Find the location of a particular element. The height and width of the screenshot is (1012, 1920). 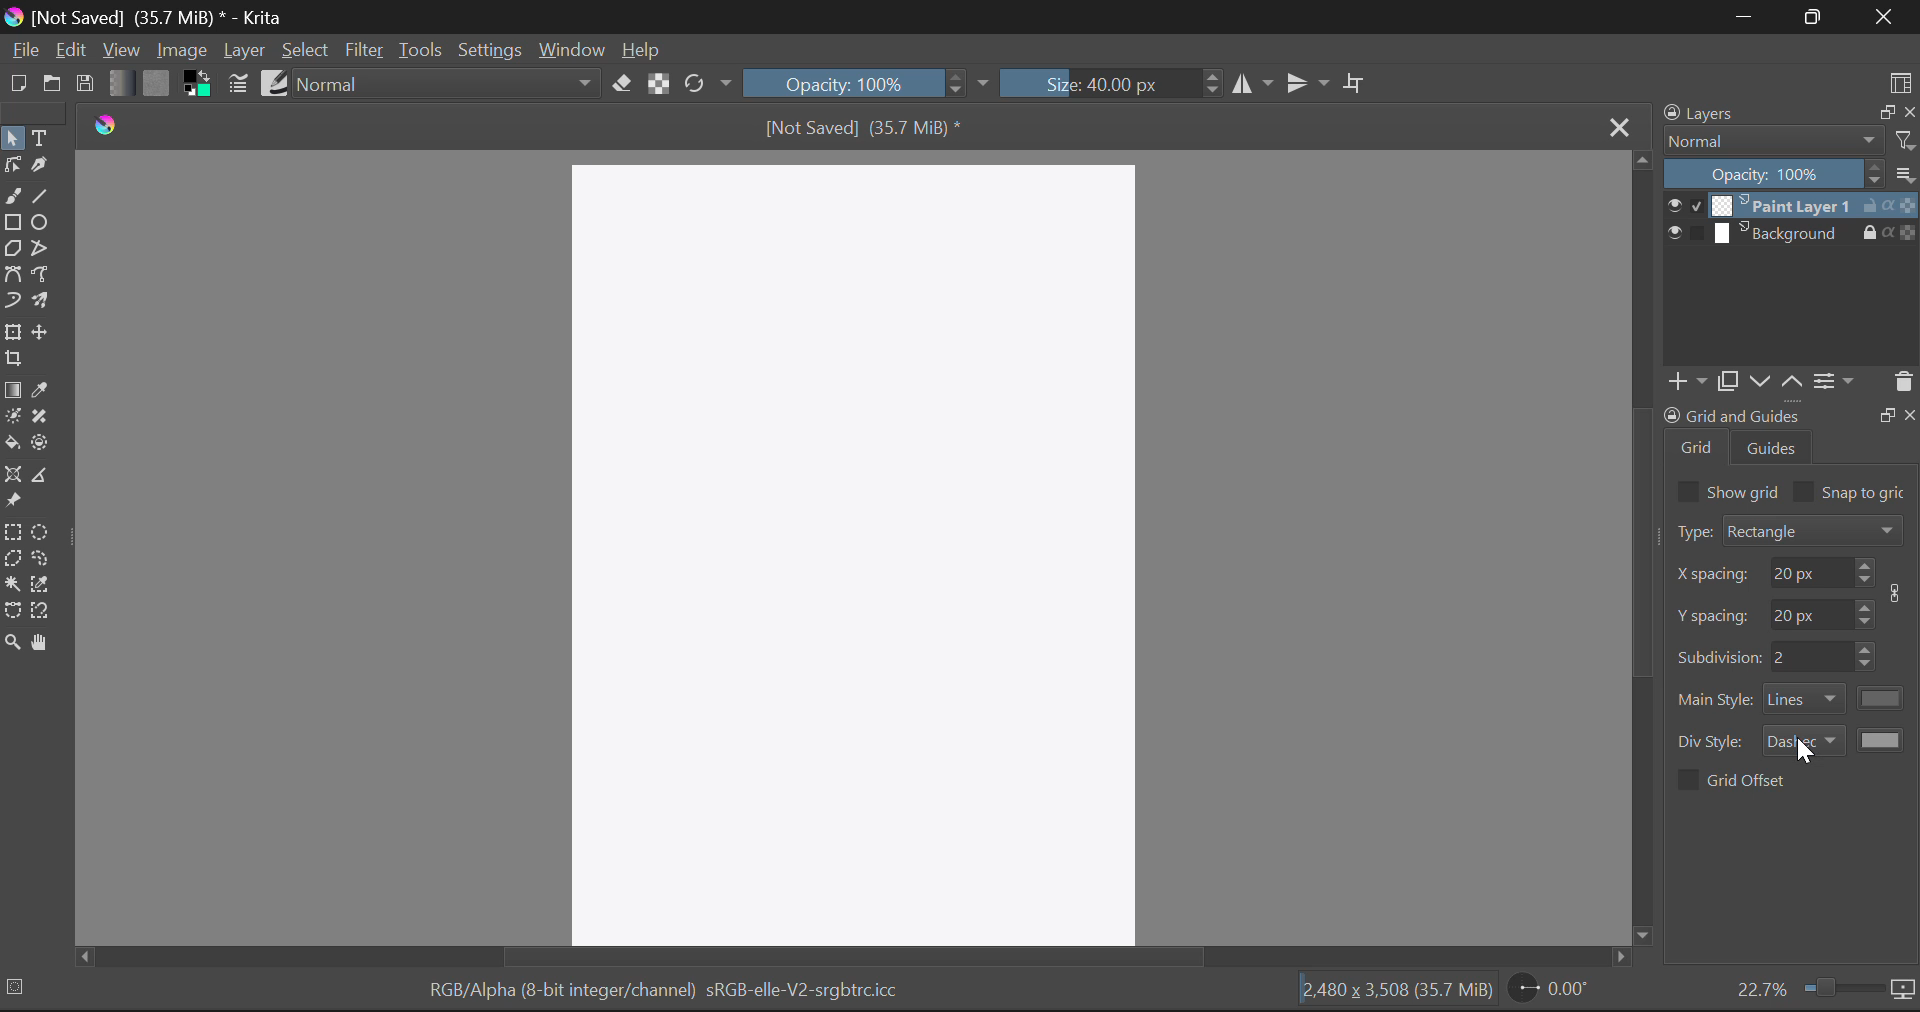

main style is located at coordinates (1716, 700).